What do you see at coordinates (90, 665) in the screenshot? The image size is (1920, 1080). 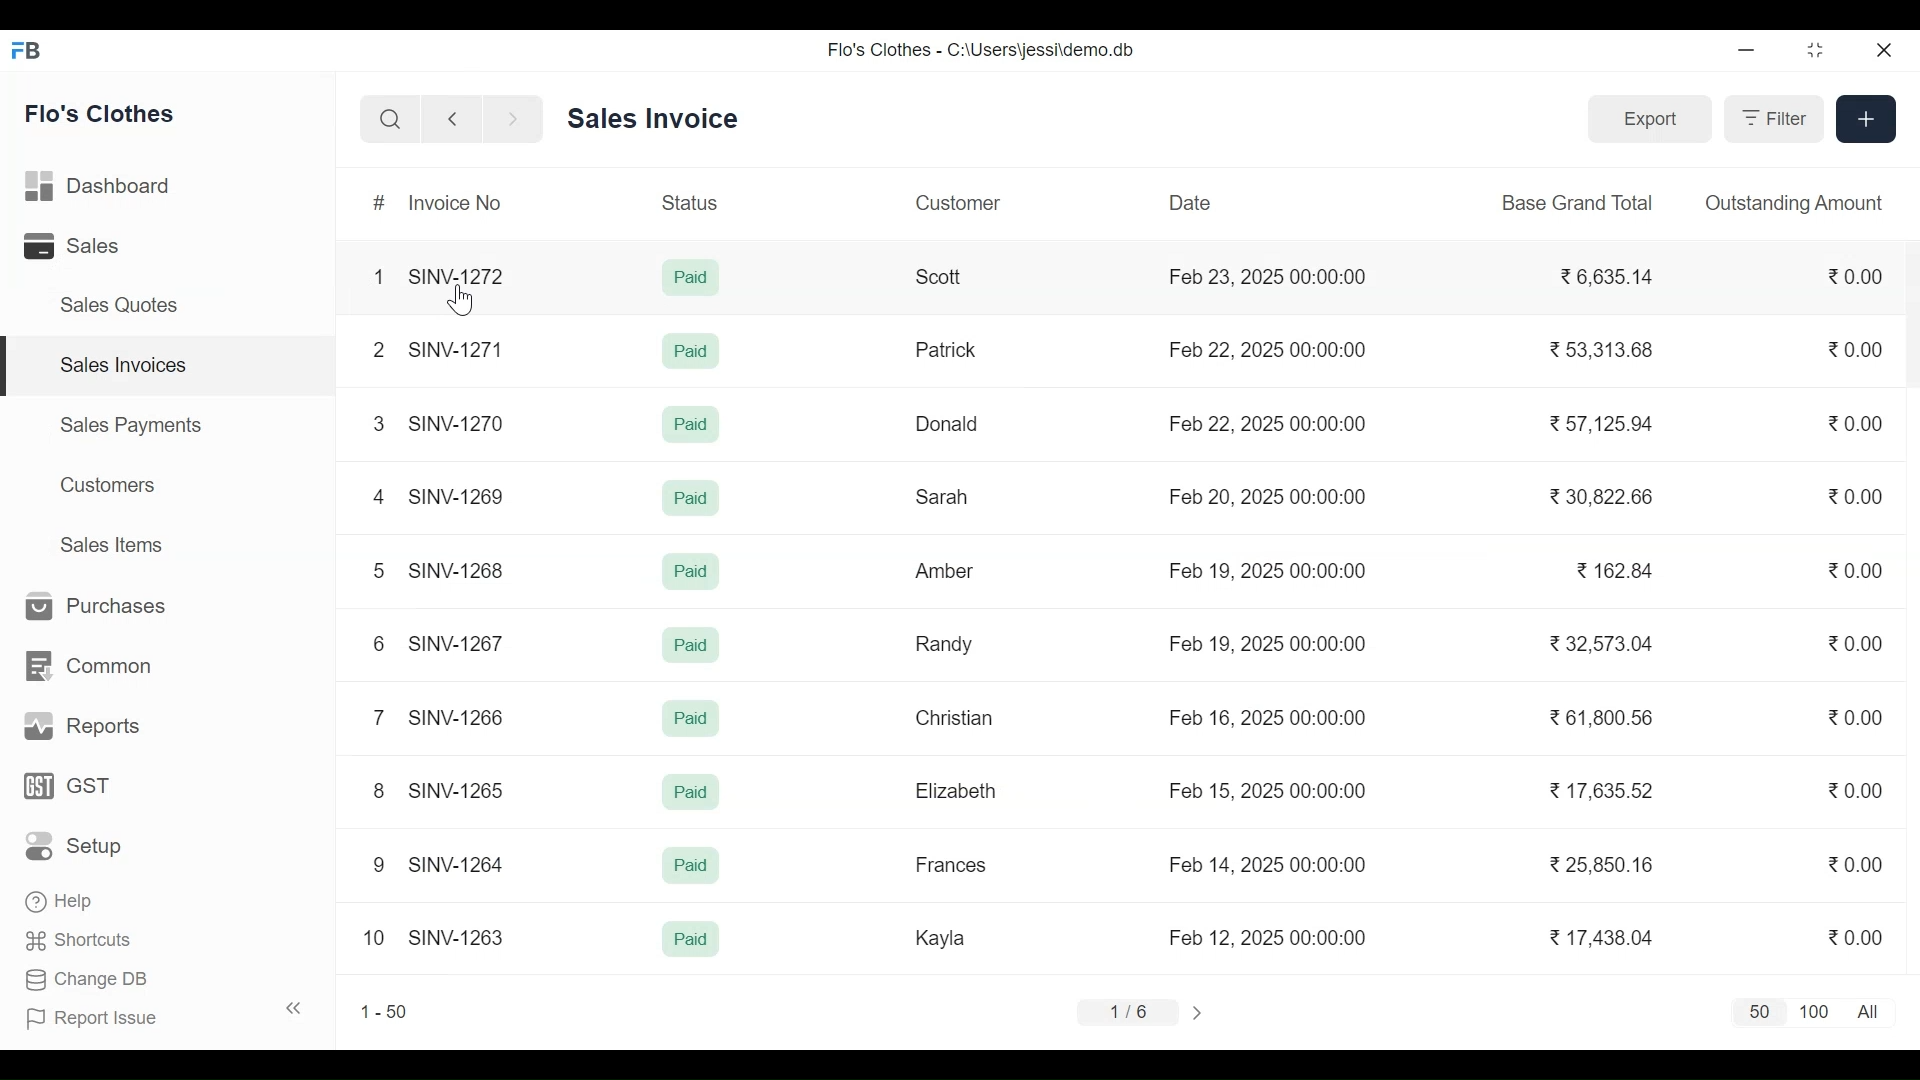 I see `Common` at bounding box center [90, 665].